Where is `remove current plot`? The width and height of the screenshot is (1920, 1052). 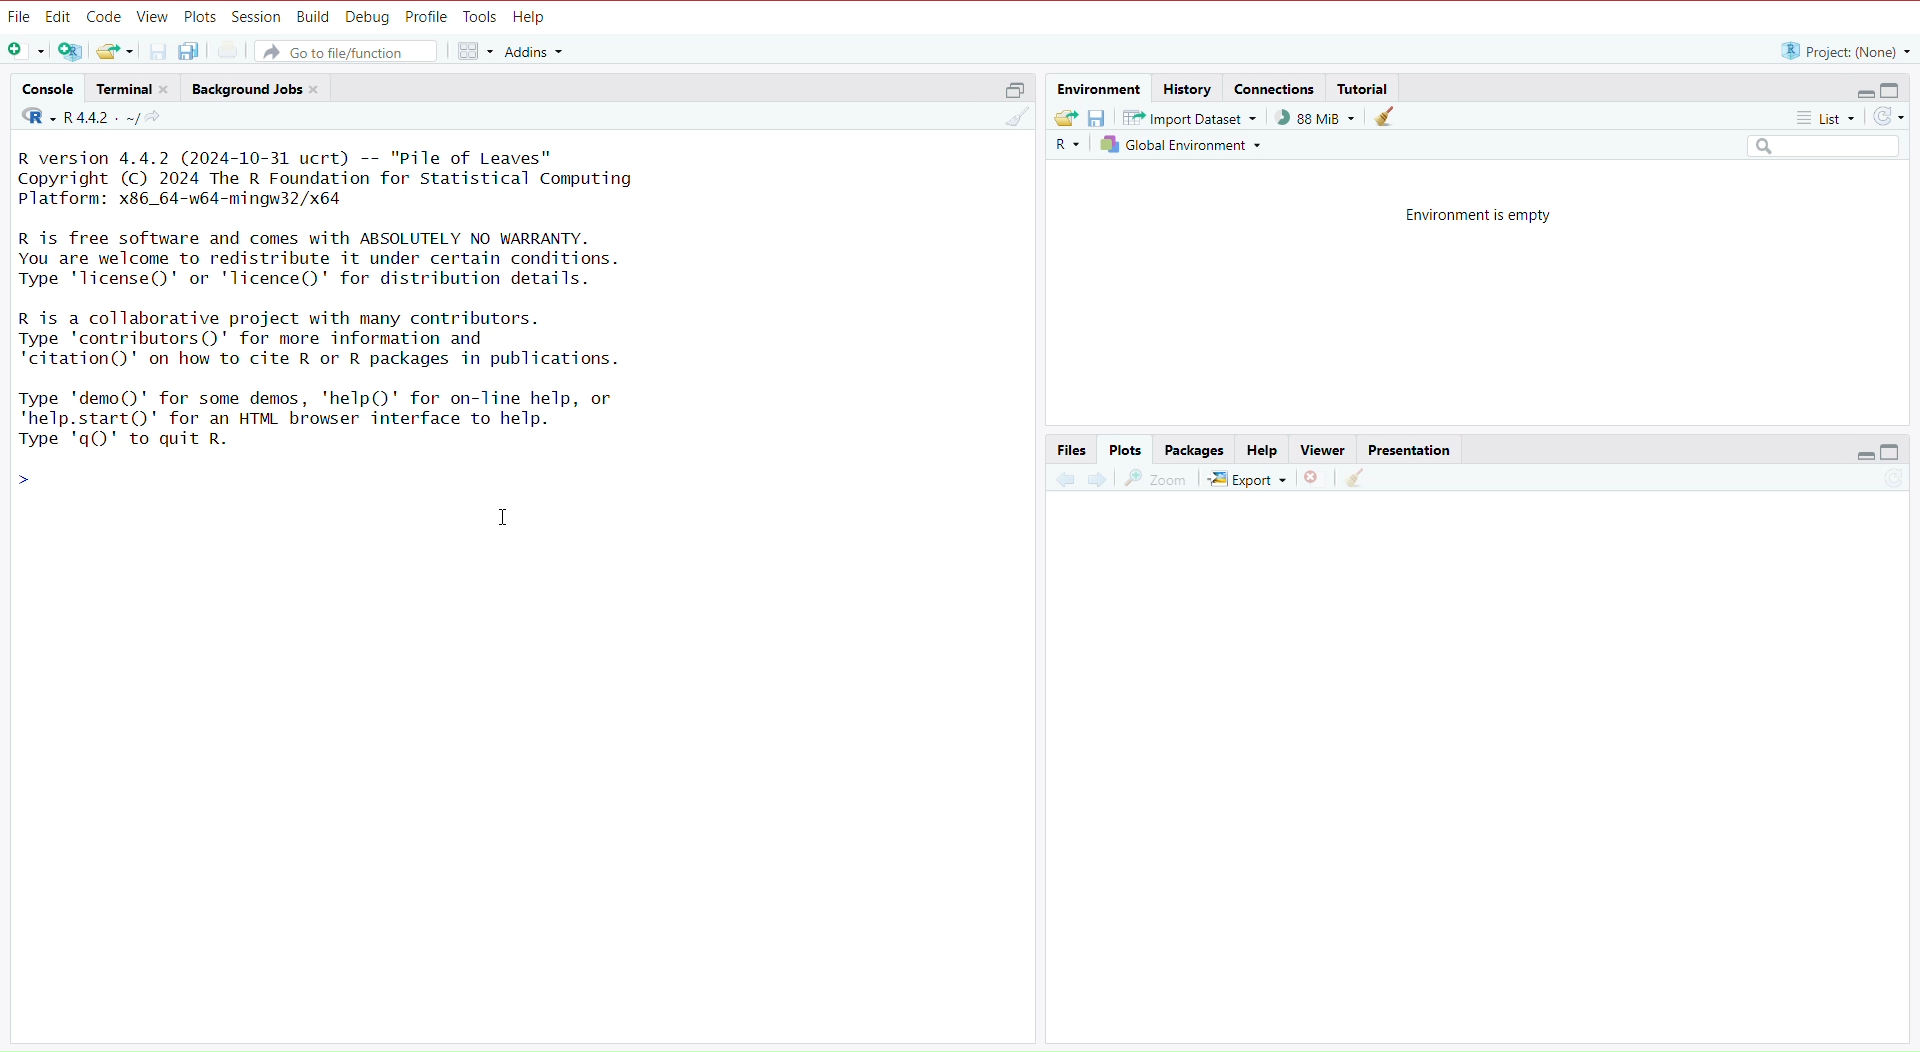 remove current plot is located at coordinates (1312, 481).